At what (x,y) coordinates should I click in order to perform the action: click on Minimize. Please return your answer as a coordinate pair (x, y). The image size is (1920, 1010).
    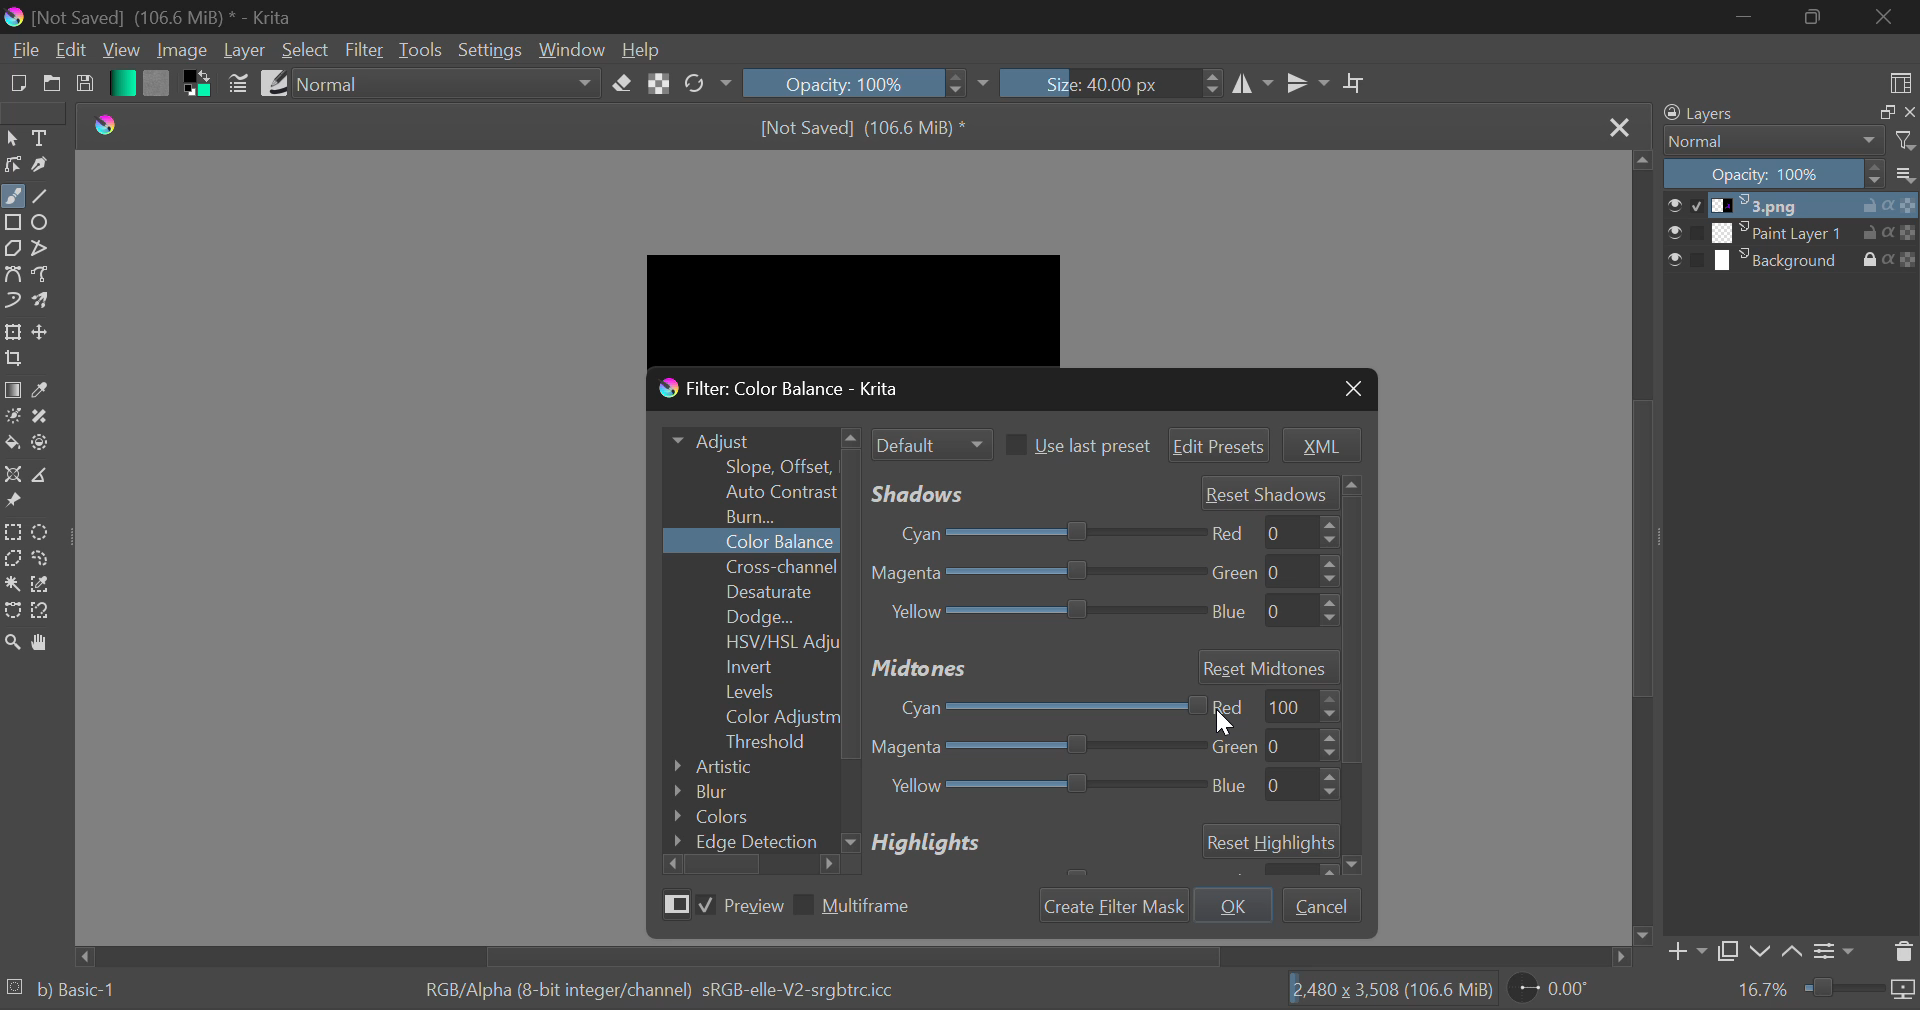
    Looking at the image, I should click on (1811, 17).